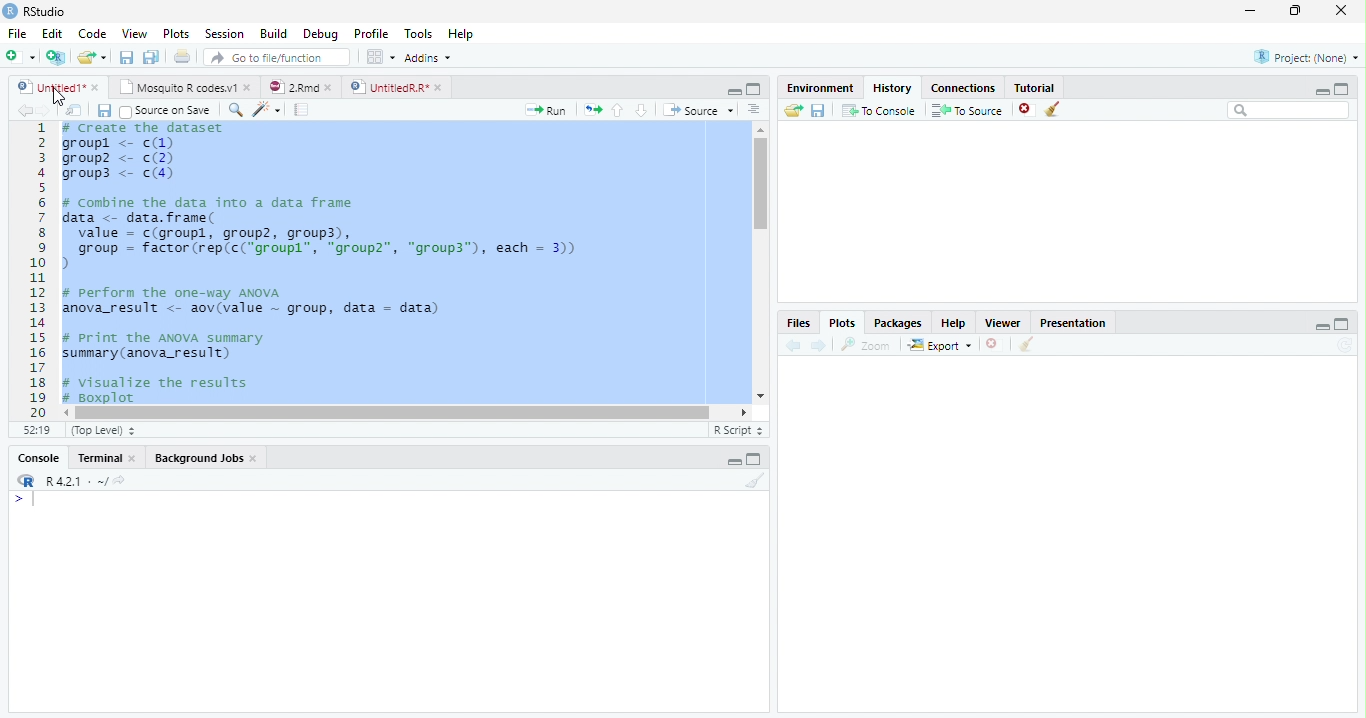 This screenshot has width=1366, height=718. What do you see at coordinates (56, 57) in the screenshot?
I see `Create a Project` at bounding box center [56, 57].